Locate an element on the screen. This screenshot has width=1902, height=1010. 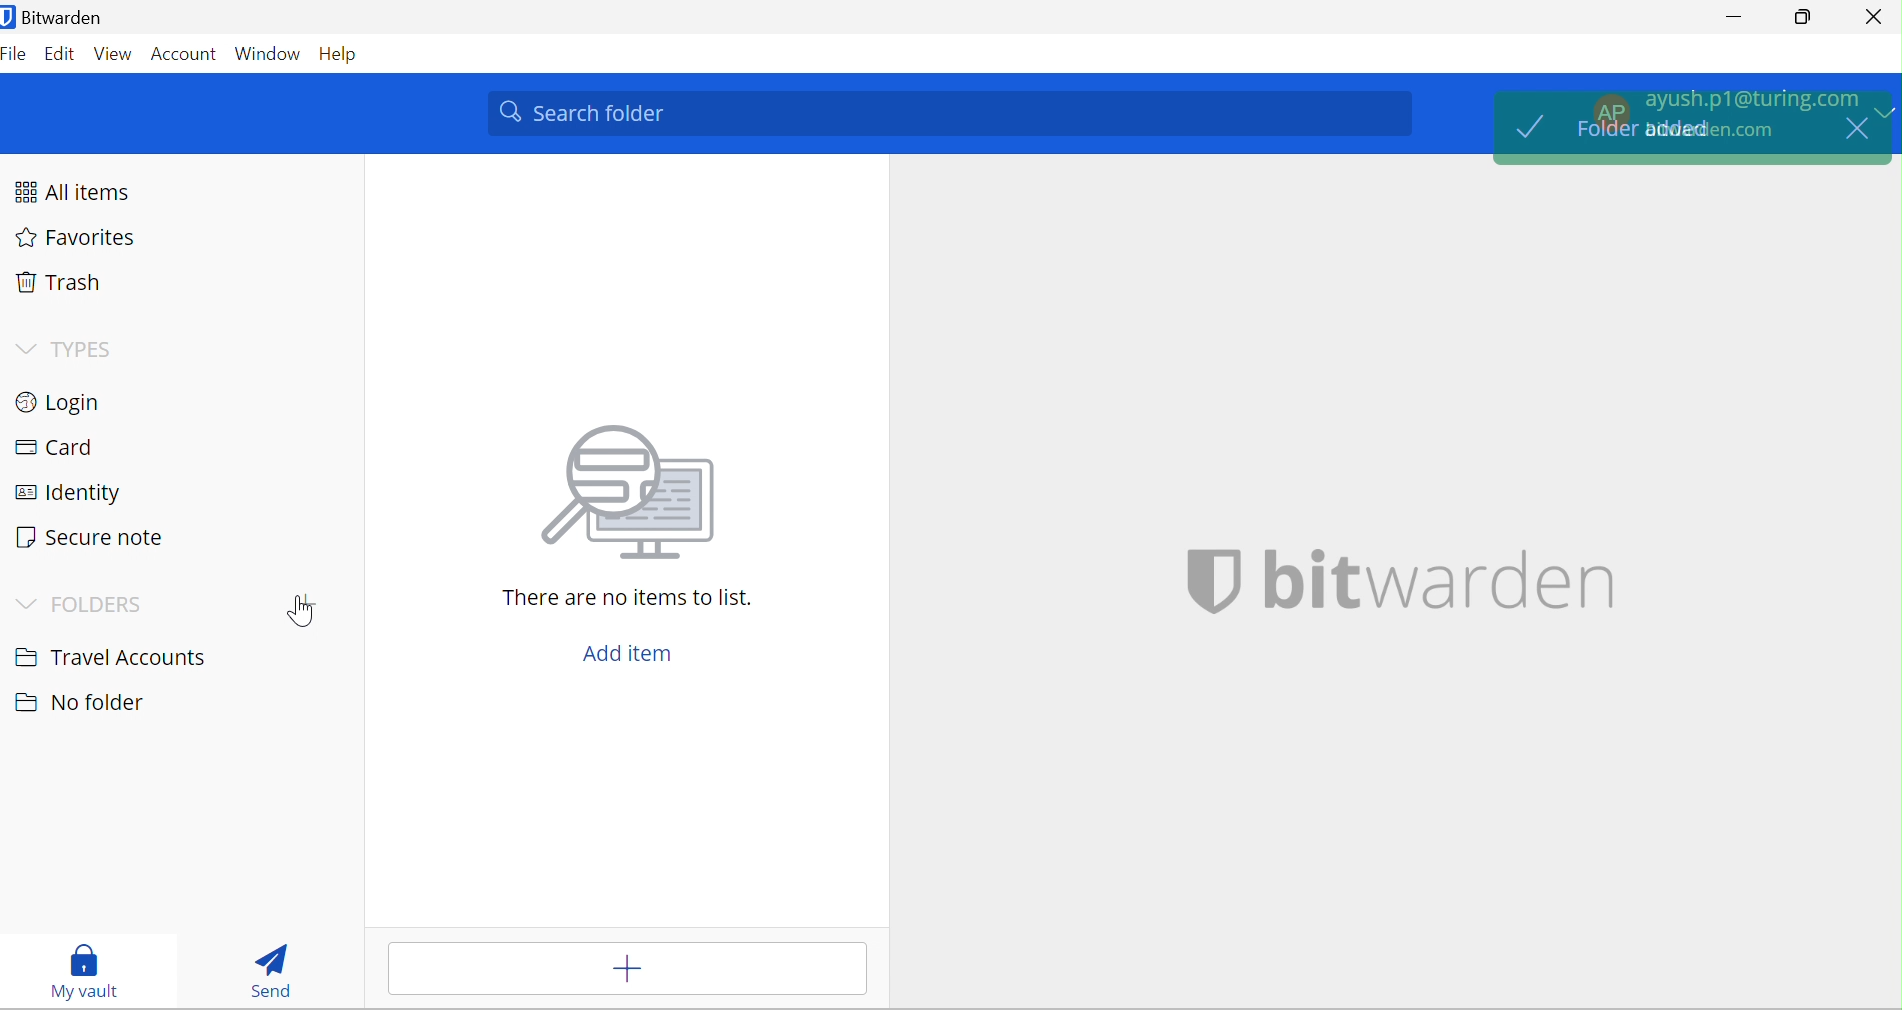
Drop Down is located at coordinates (24, 602).